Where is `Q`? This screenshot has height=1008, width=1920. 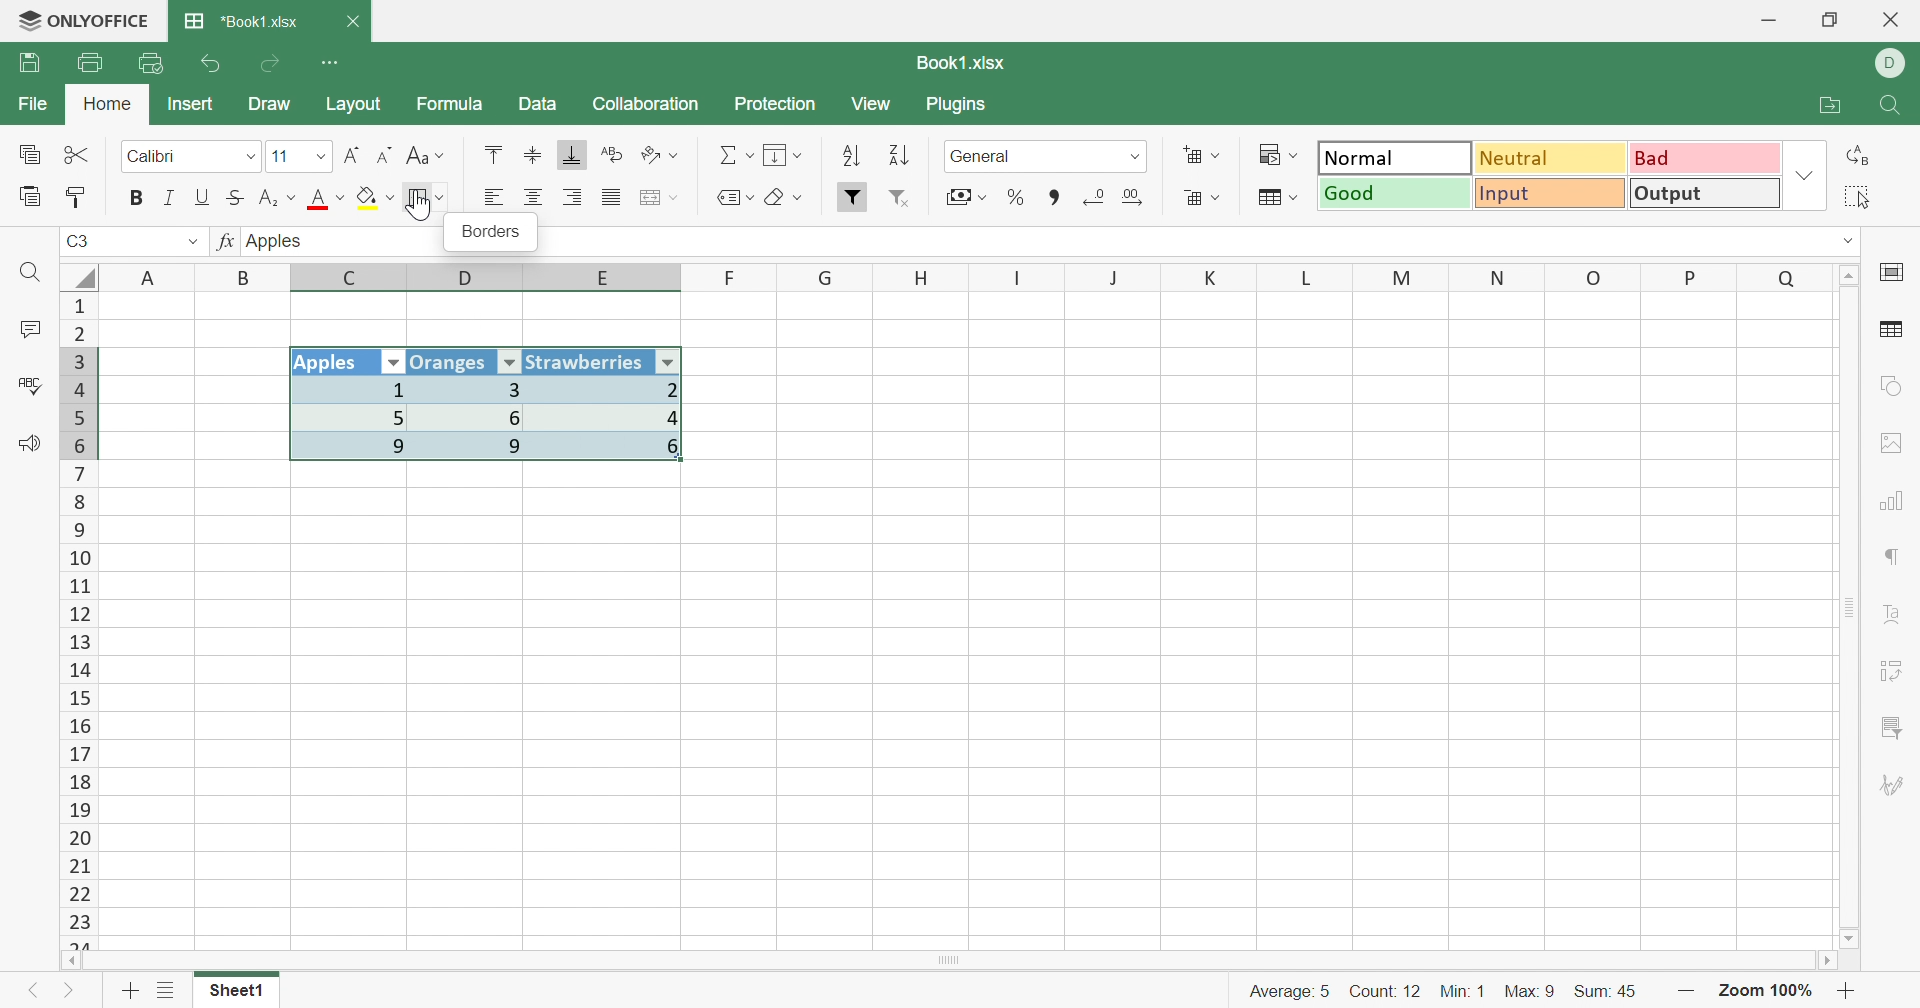 Q is located at coordinates (1786, 276).